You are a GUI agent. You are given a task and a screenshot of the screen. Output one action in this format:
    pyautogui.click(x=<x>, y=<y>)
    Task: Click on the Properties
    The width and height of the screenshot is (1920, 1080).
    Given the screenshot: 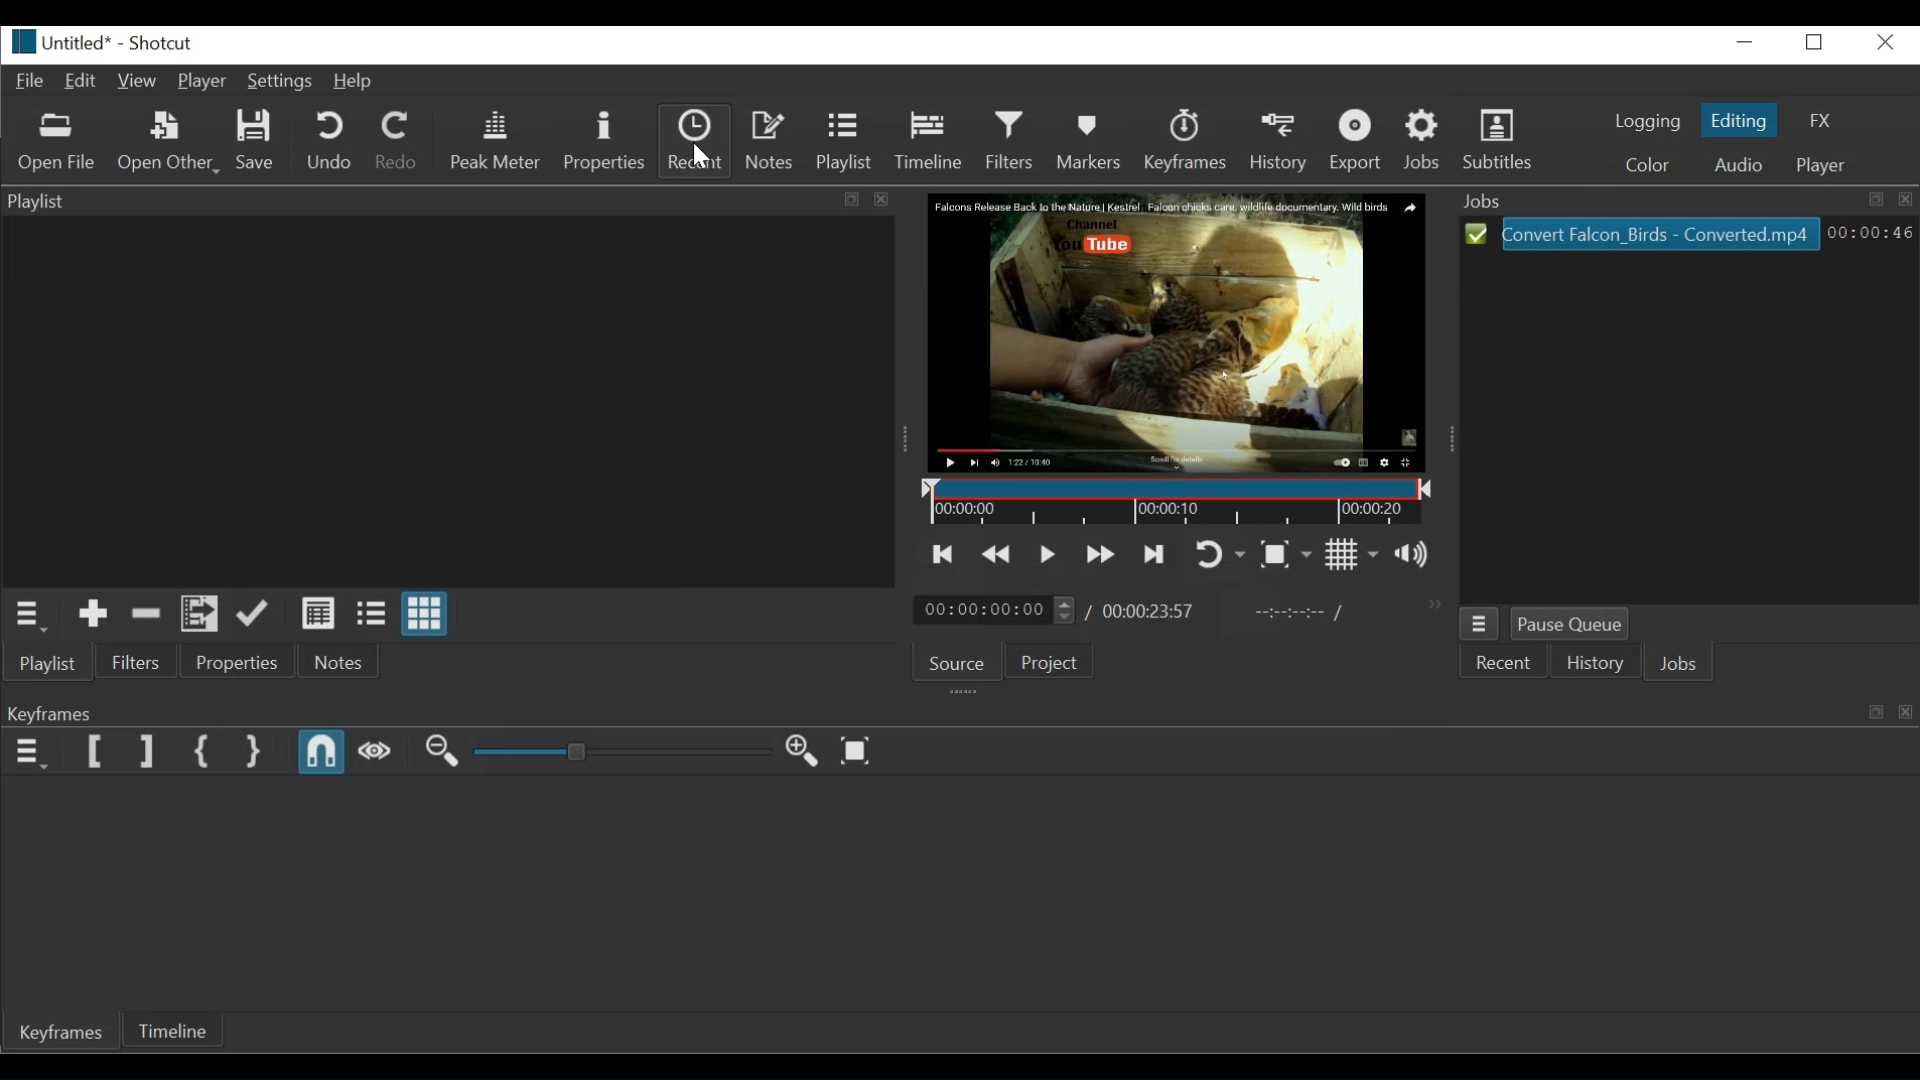 What is the action you would take?
    pyautogui.click(x=608, y=139)
    